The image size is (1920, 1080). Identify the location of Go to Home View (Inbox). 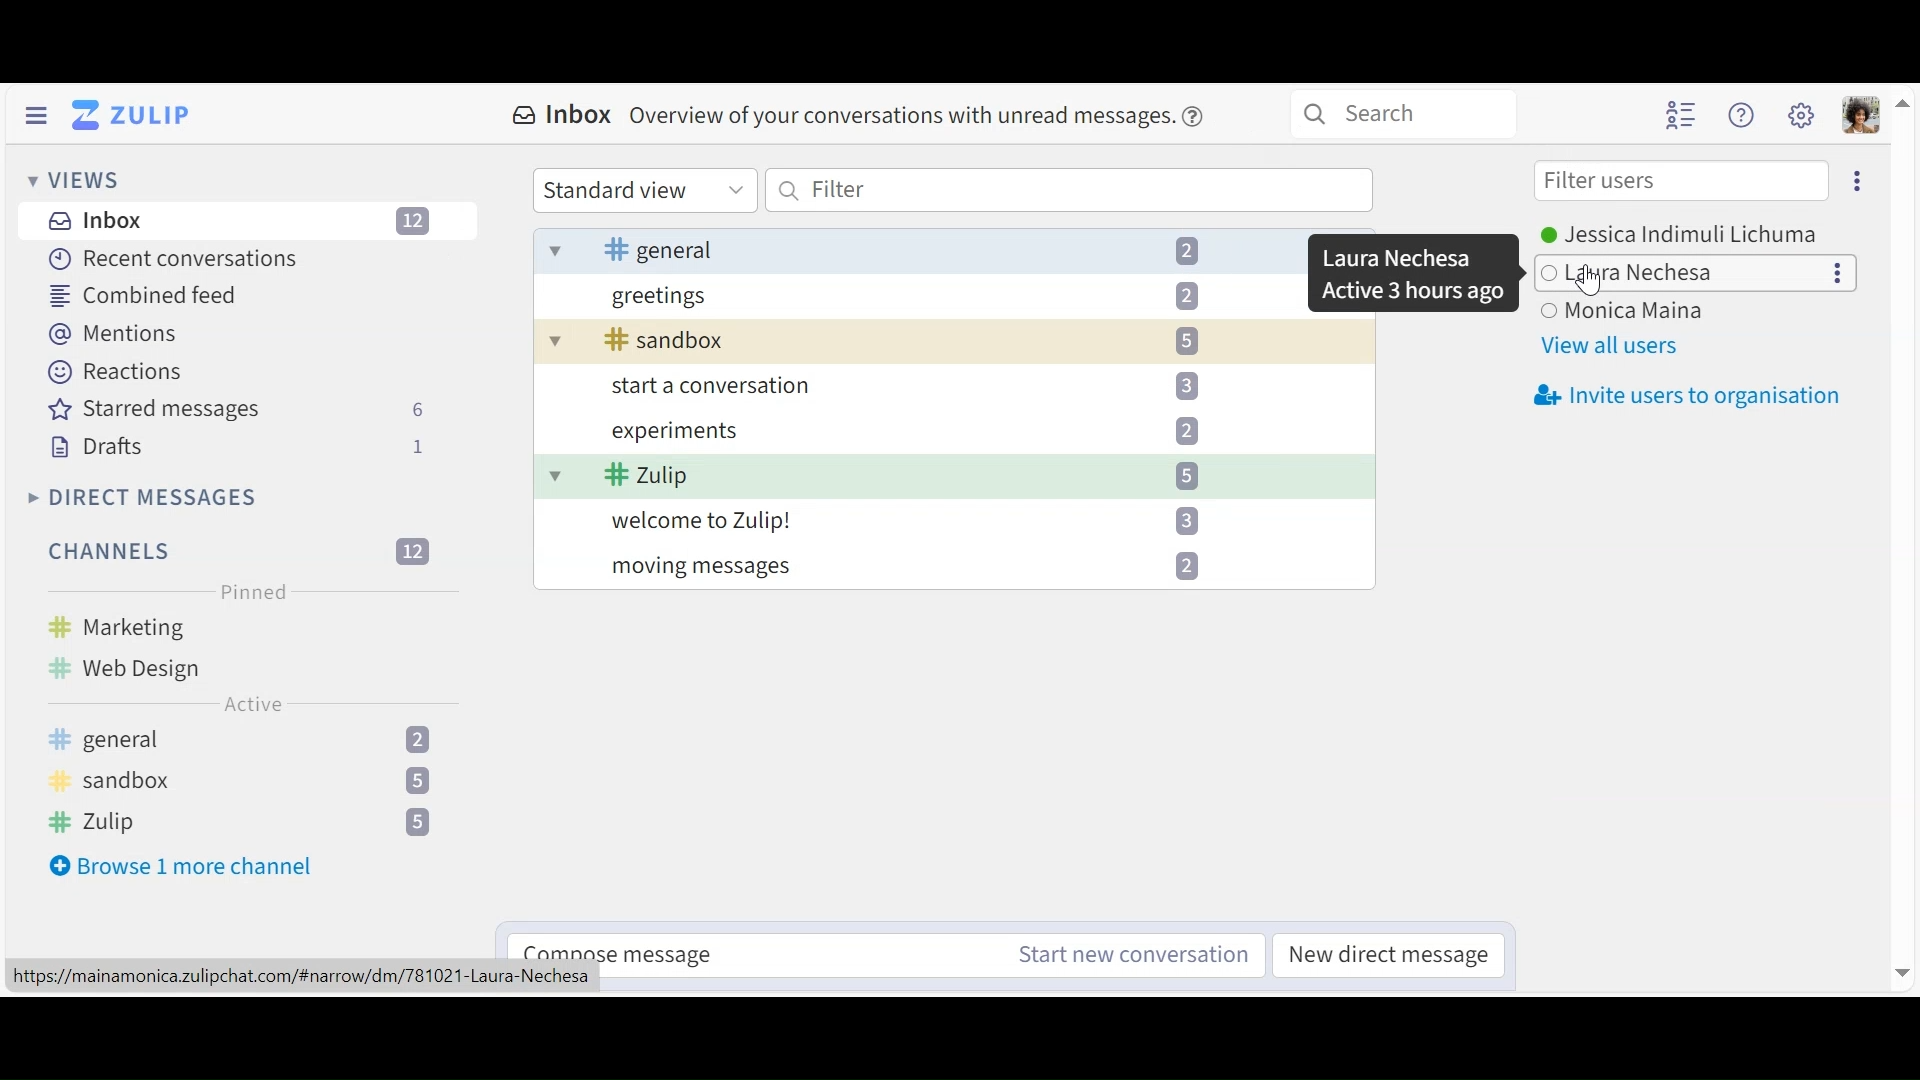
(135, 115).